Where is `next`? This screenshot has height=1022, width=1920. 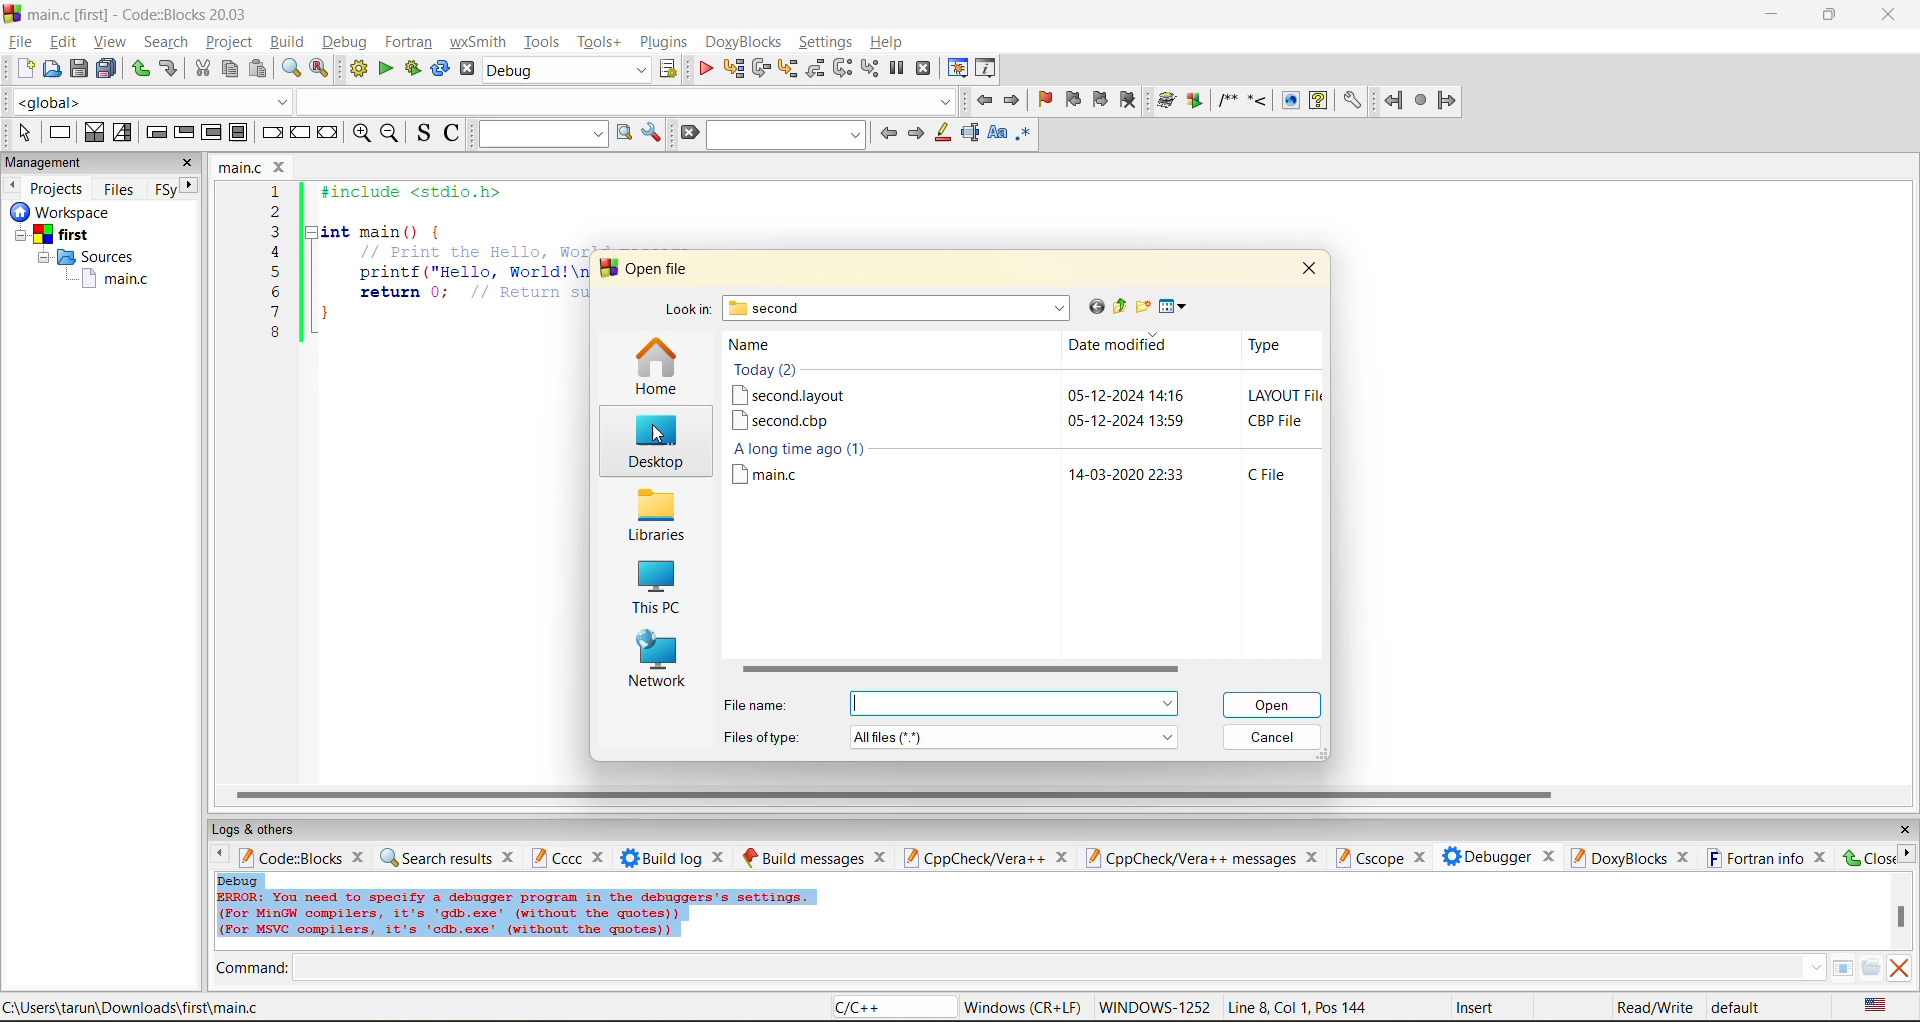 next is located at coordinates (1906, 853).